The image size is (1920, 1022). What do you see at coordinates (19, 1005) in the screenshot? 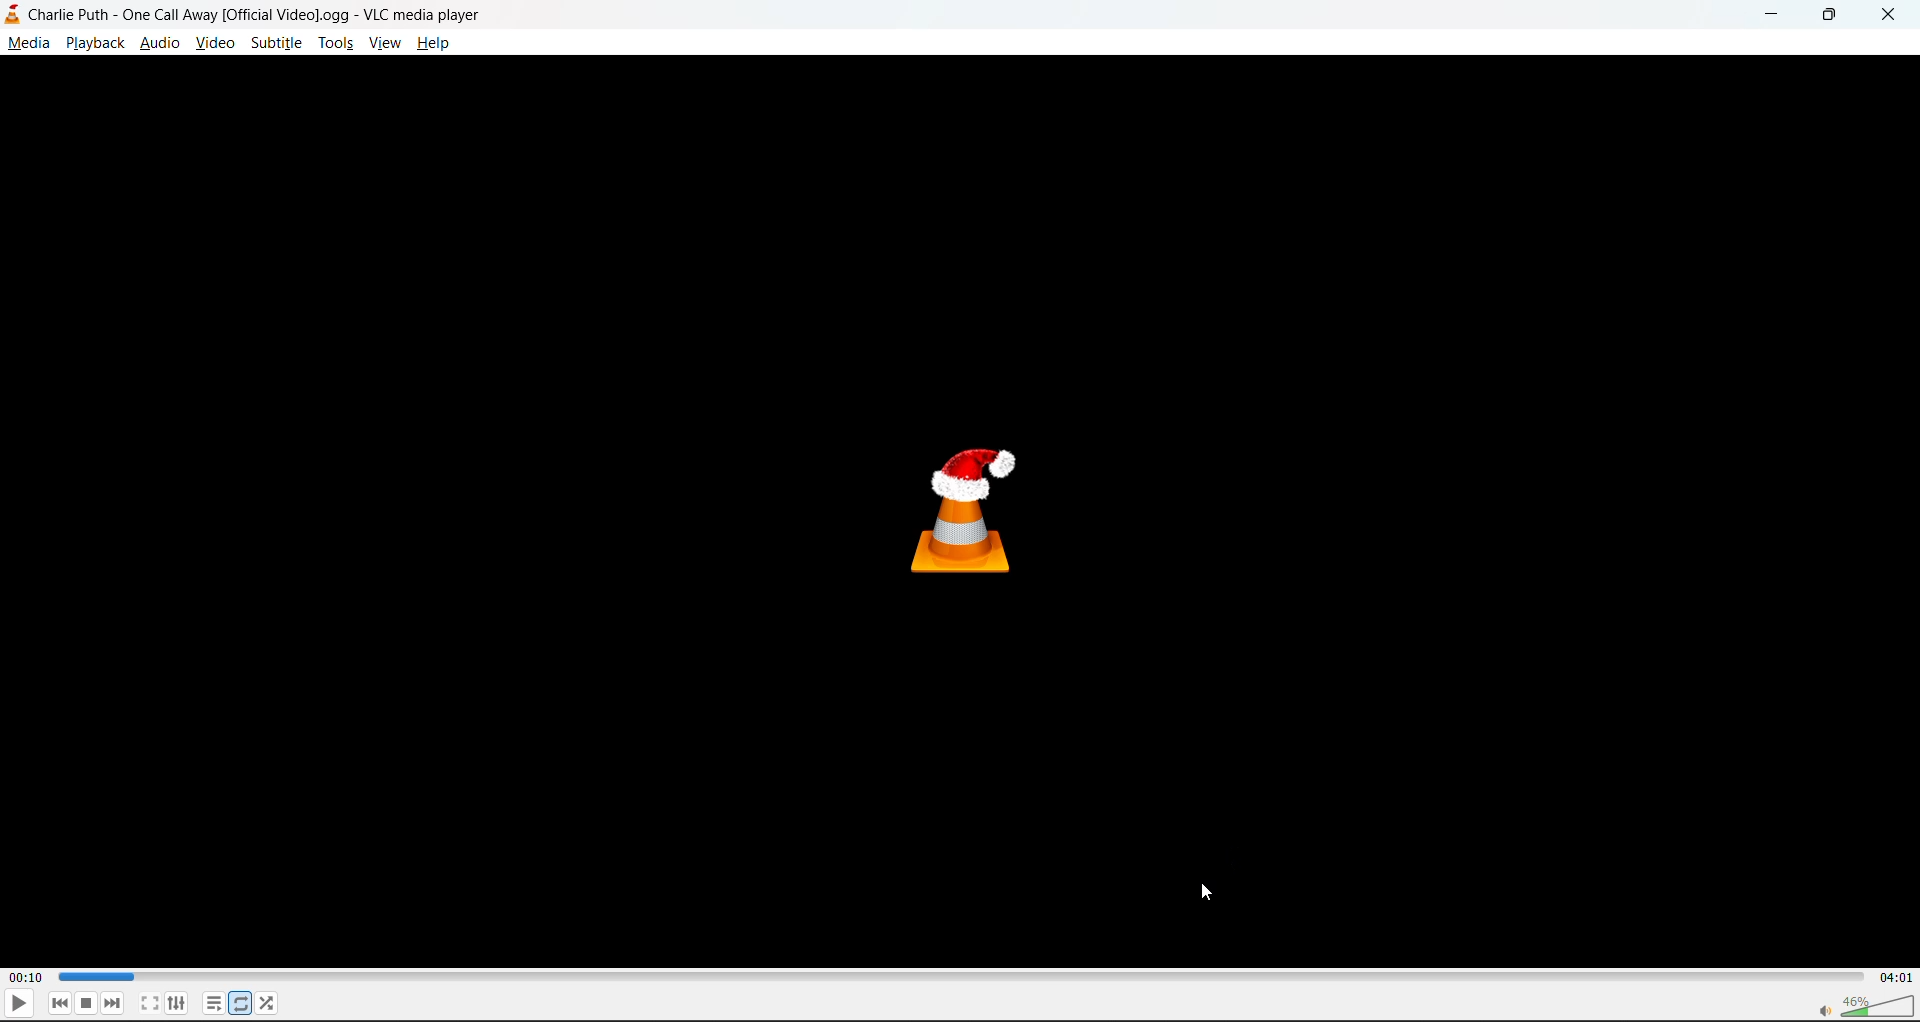
I see `play` at bounding box center [19, 1005].